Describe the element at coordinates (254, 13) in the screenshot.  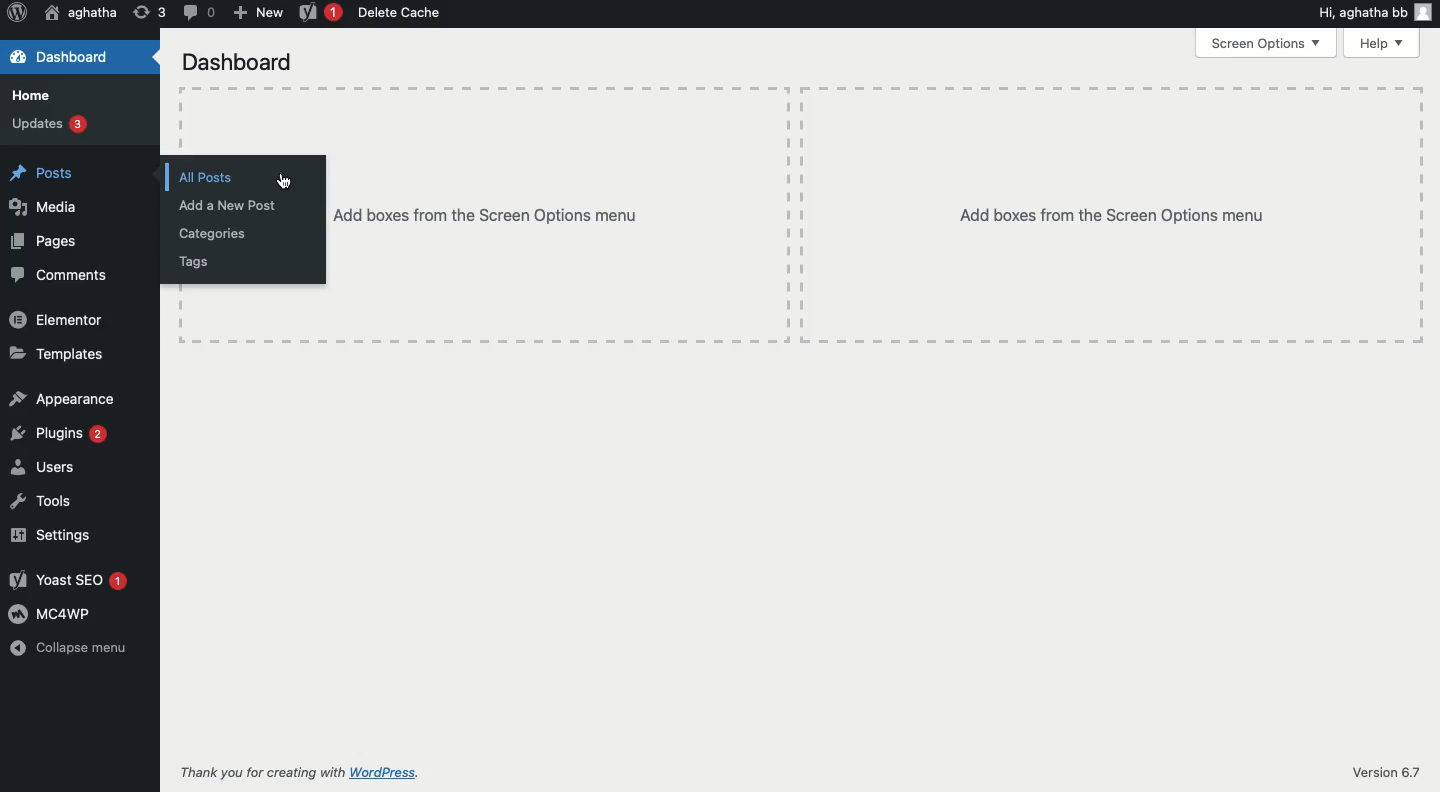
I see `New` at that location.